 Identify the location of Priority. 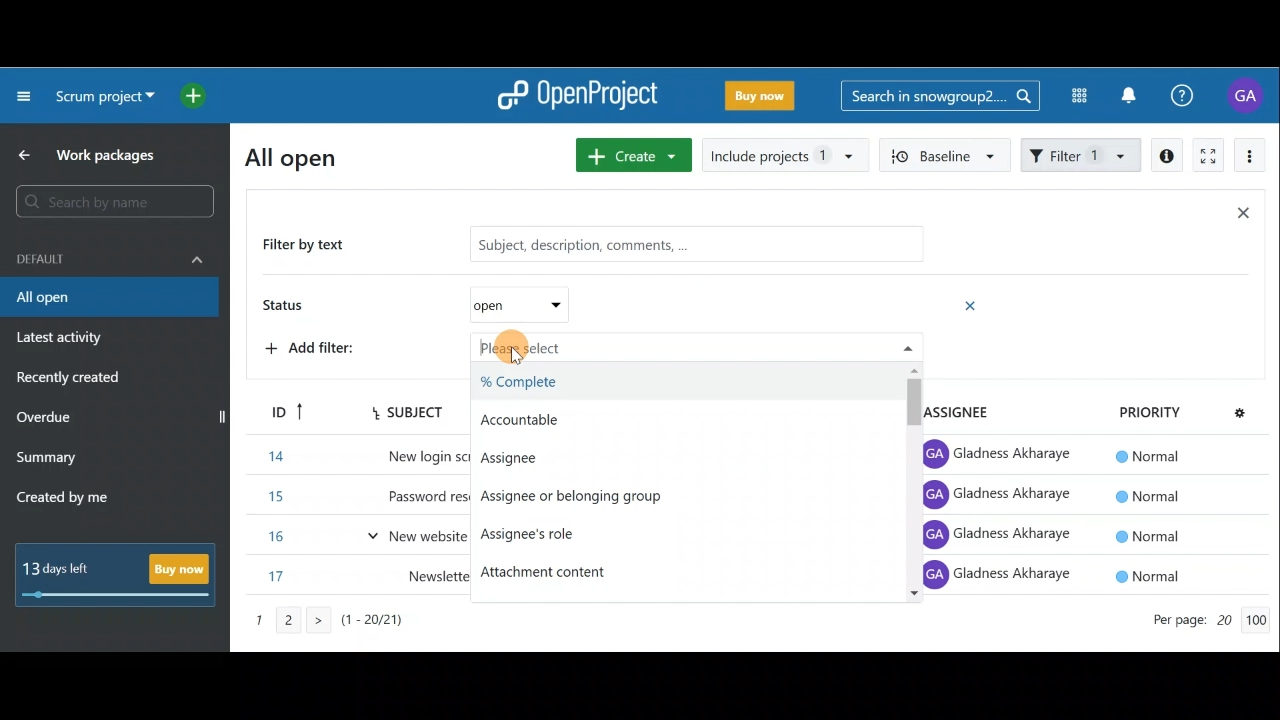
(1177, 411).